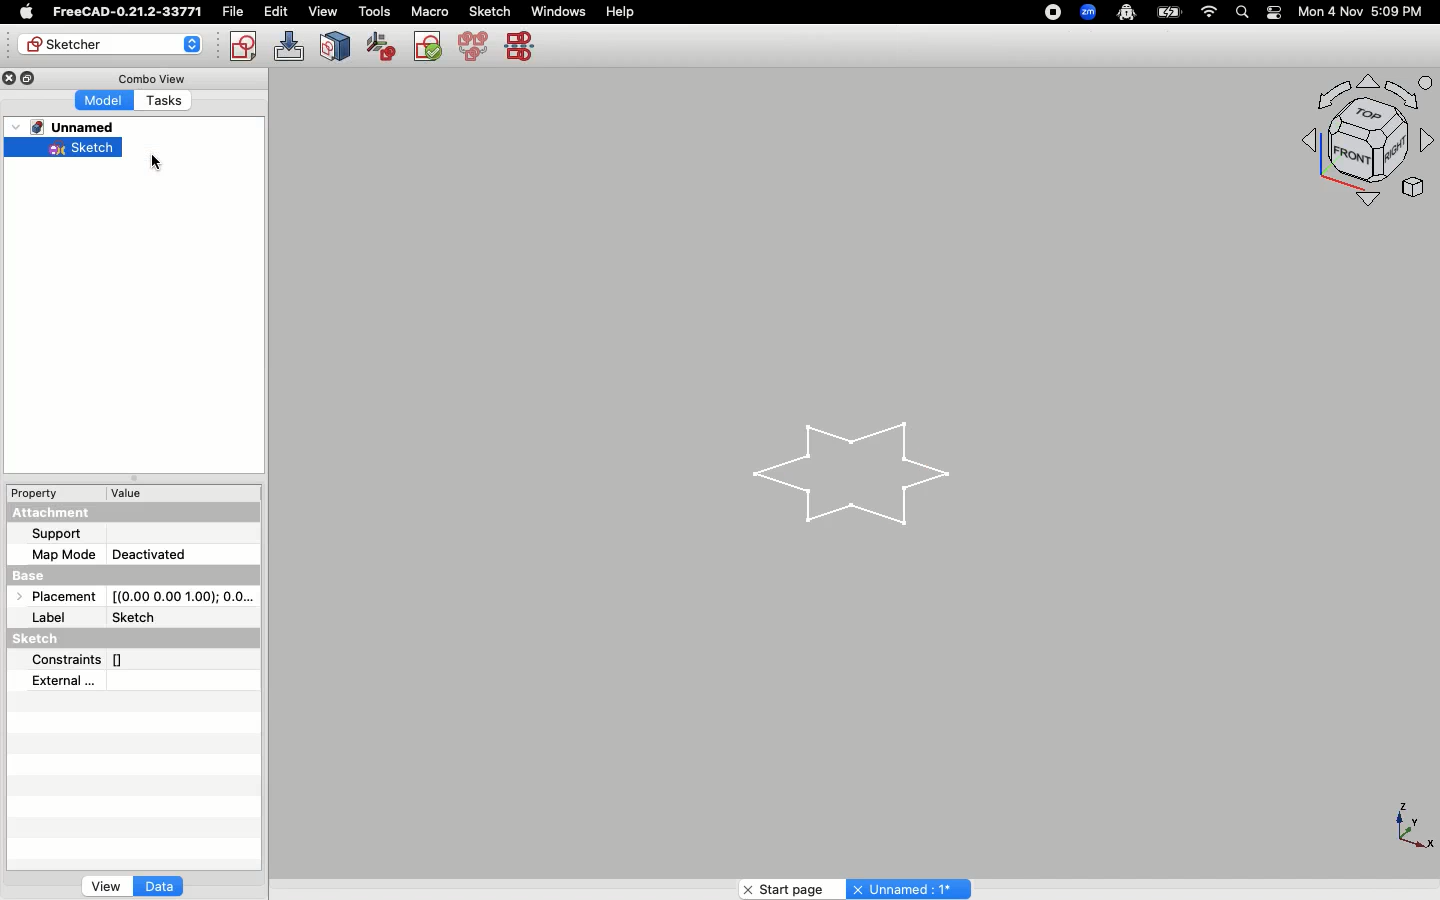 The height and width of the screenshot is (900, 1440). I want to click on Data, so click(162, 879).